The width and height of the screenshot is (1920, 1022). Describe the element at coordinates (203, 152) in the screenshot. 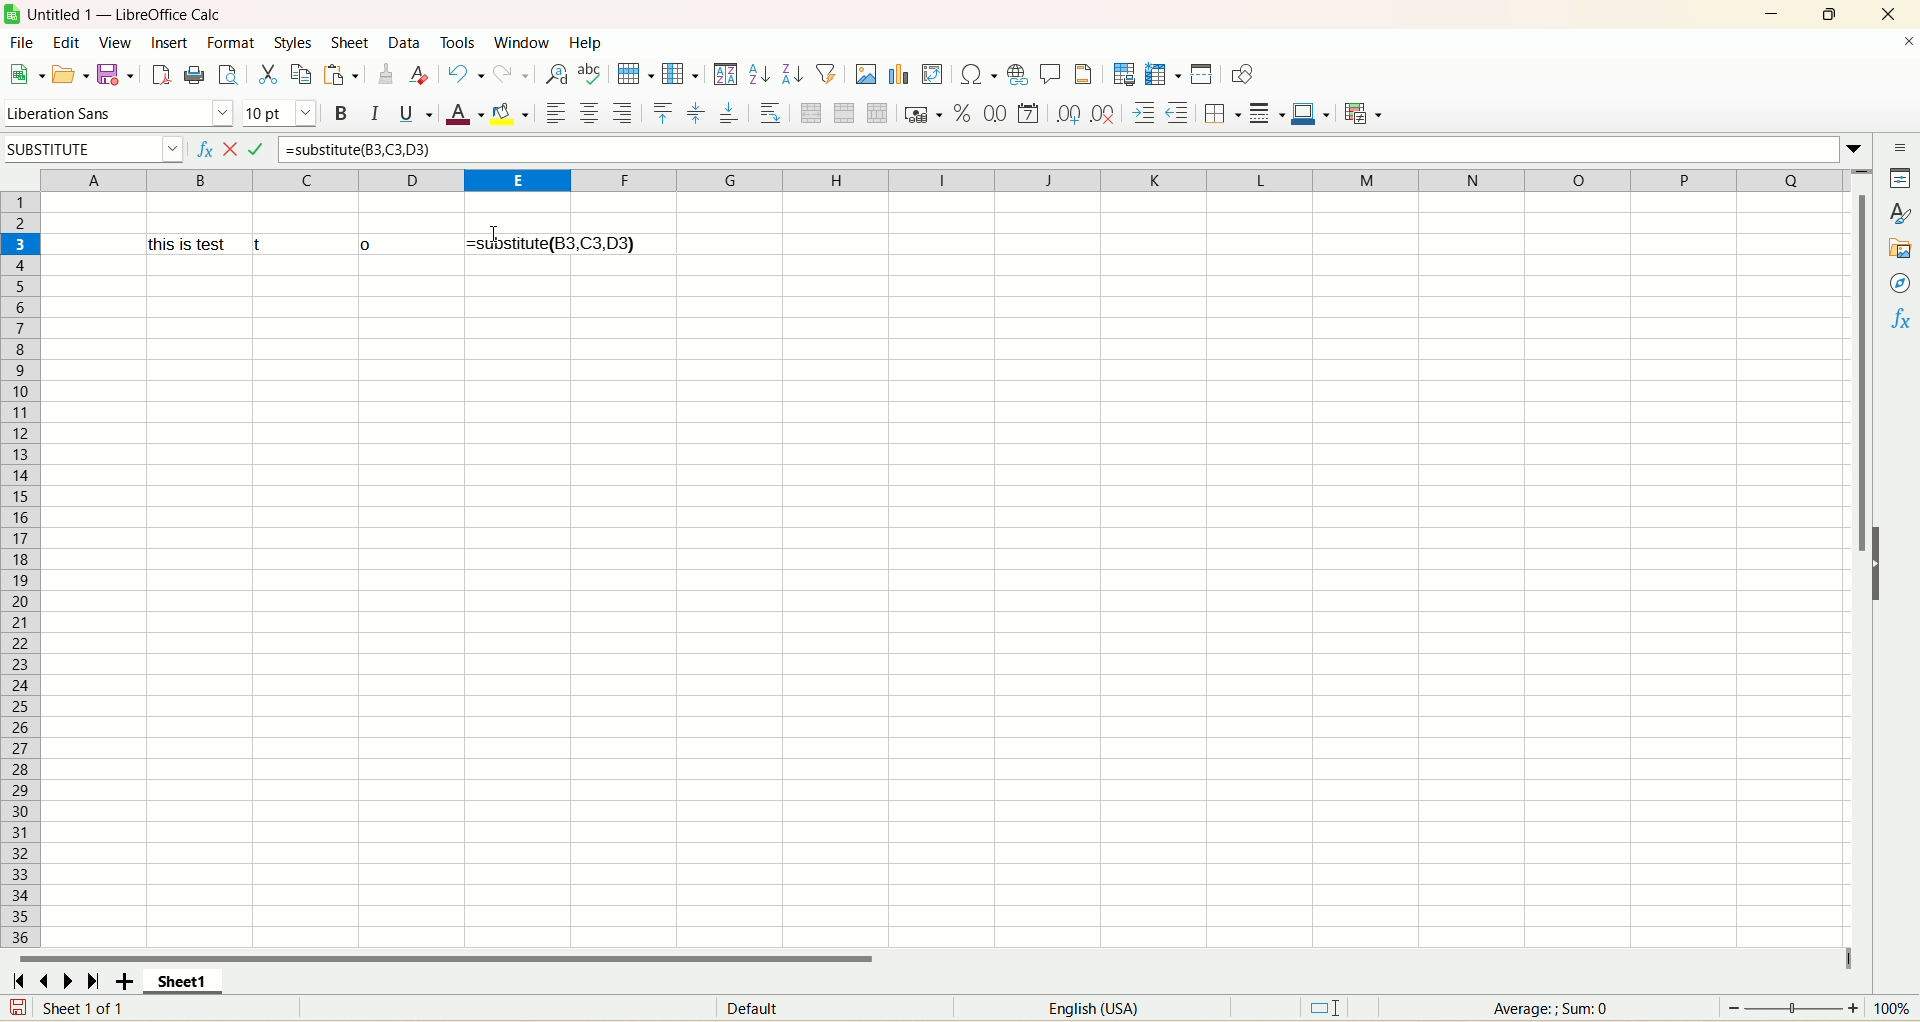

I see `function wizard` at that location.